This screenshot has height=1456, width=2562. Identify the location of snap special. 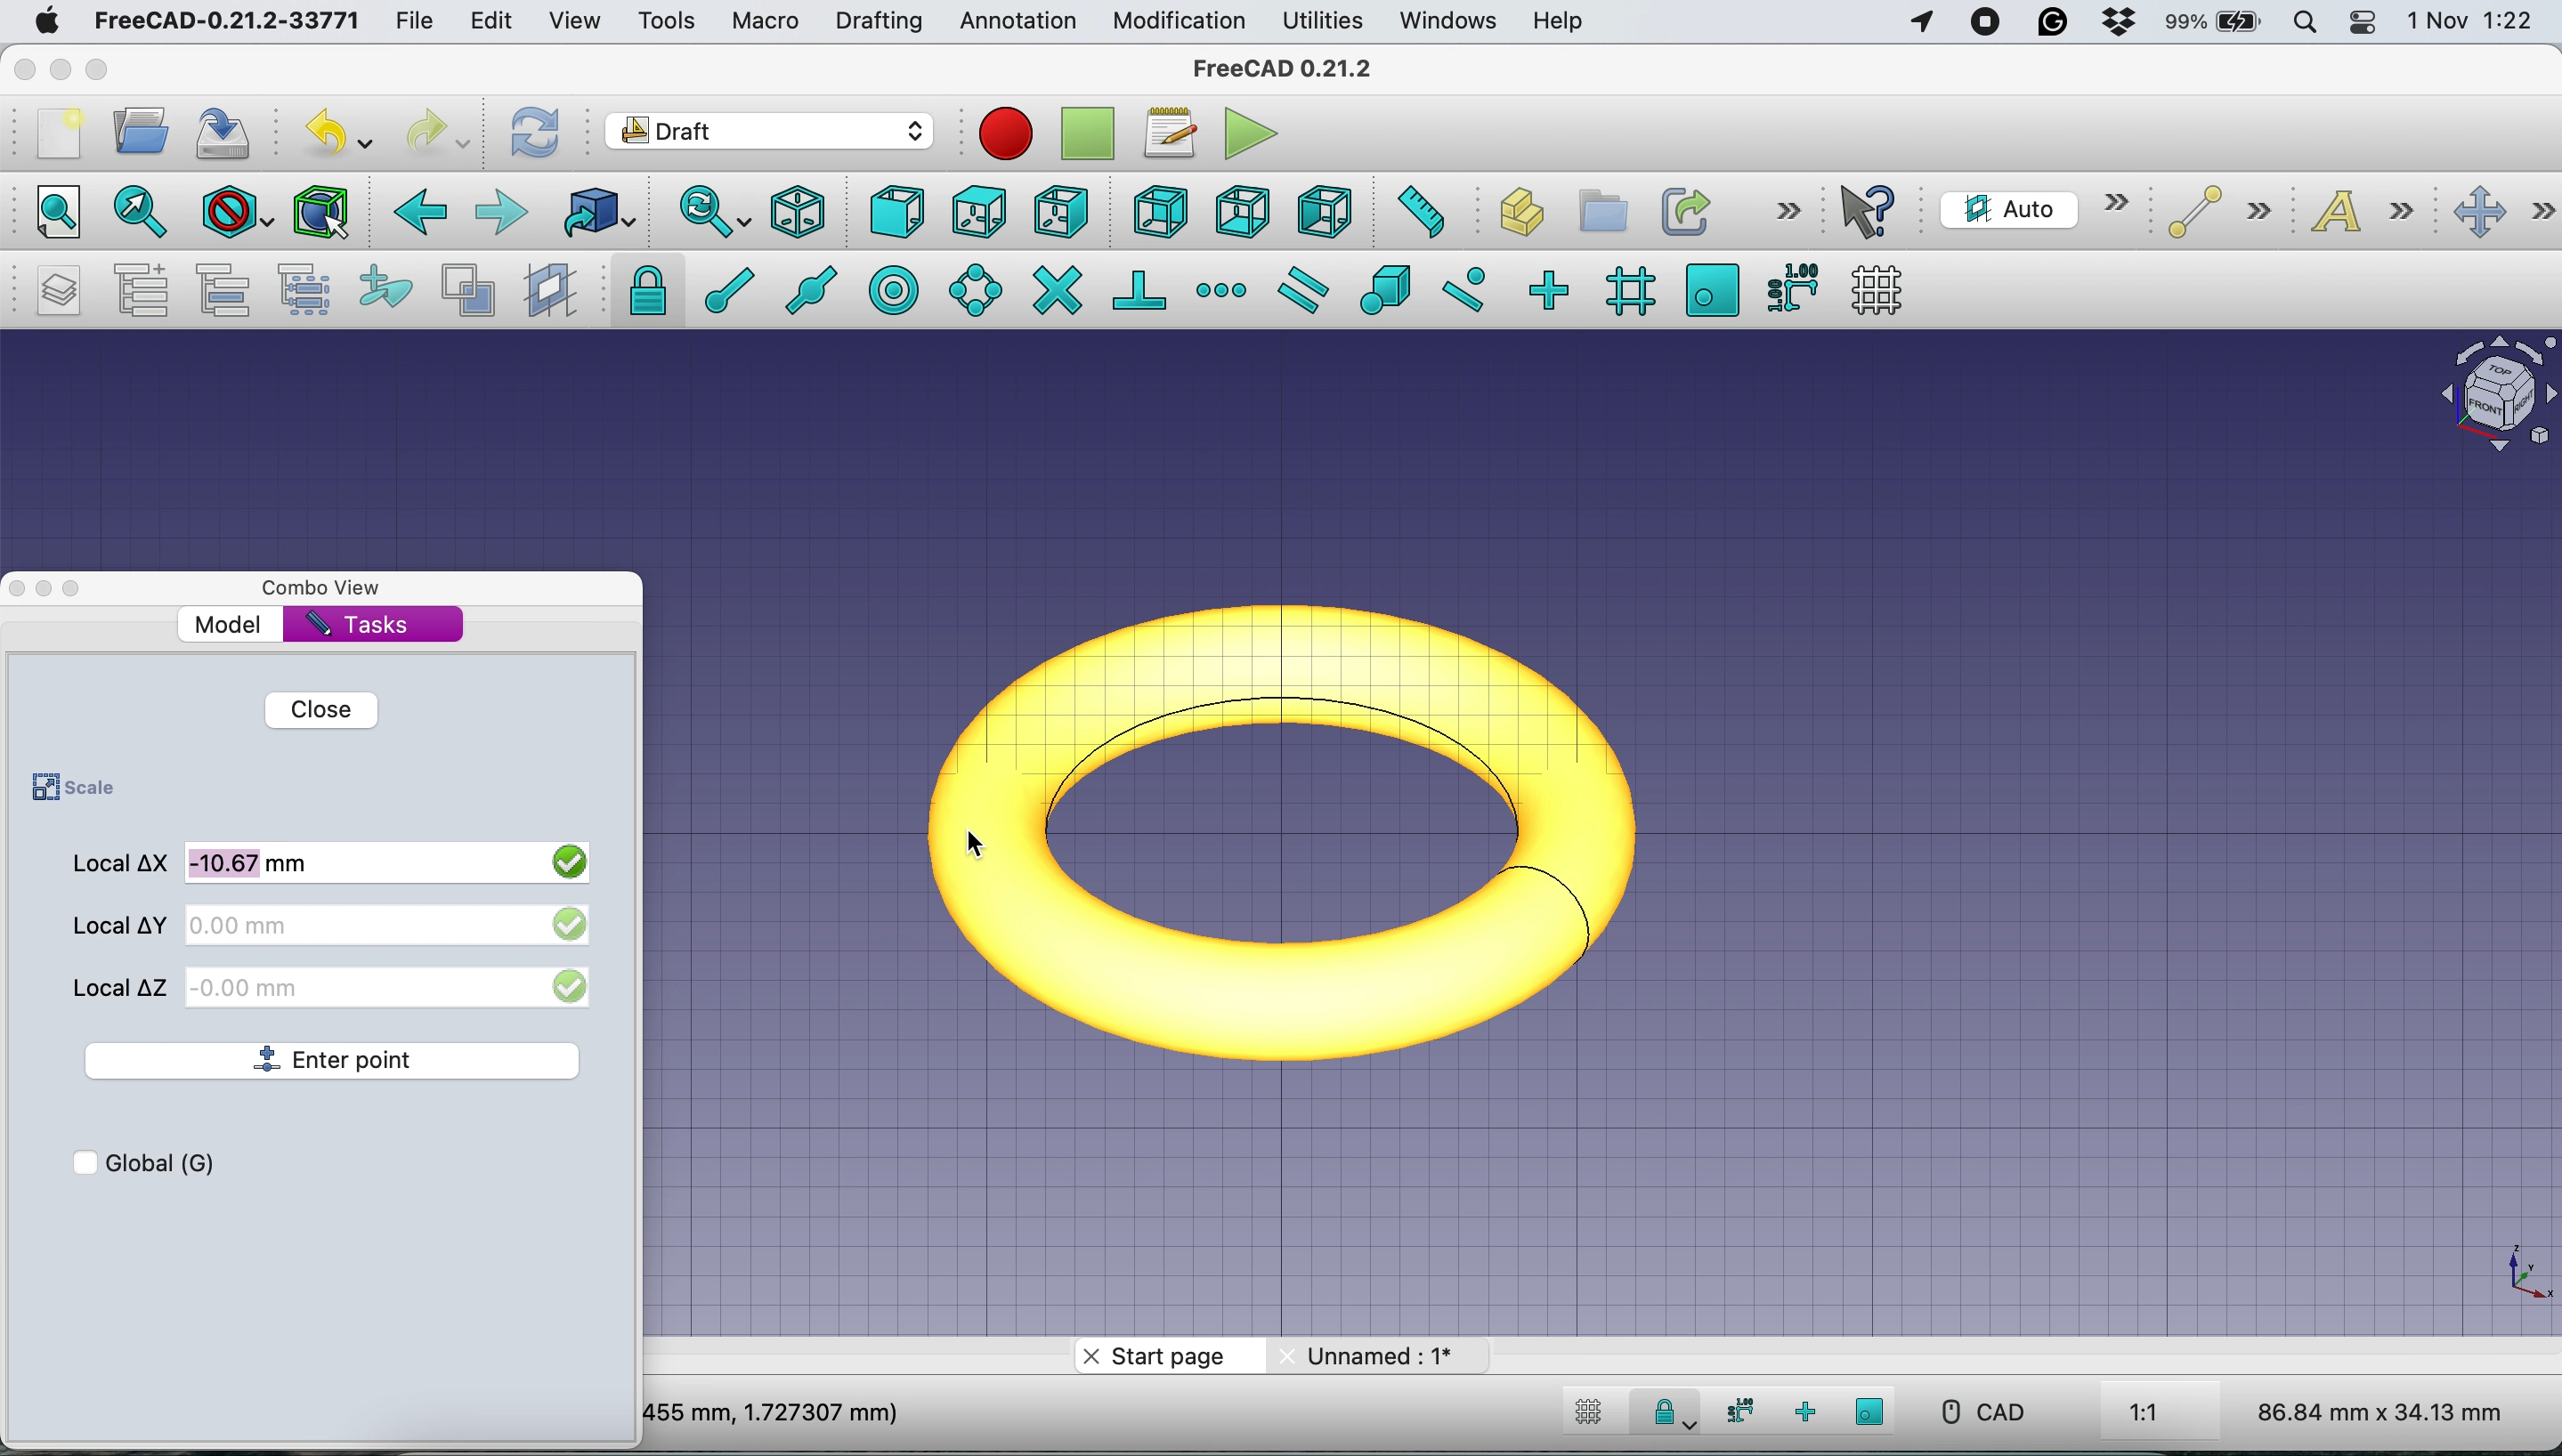
(1387, 290).